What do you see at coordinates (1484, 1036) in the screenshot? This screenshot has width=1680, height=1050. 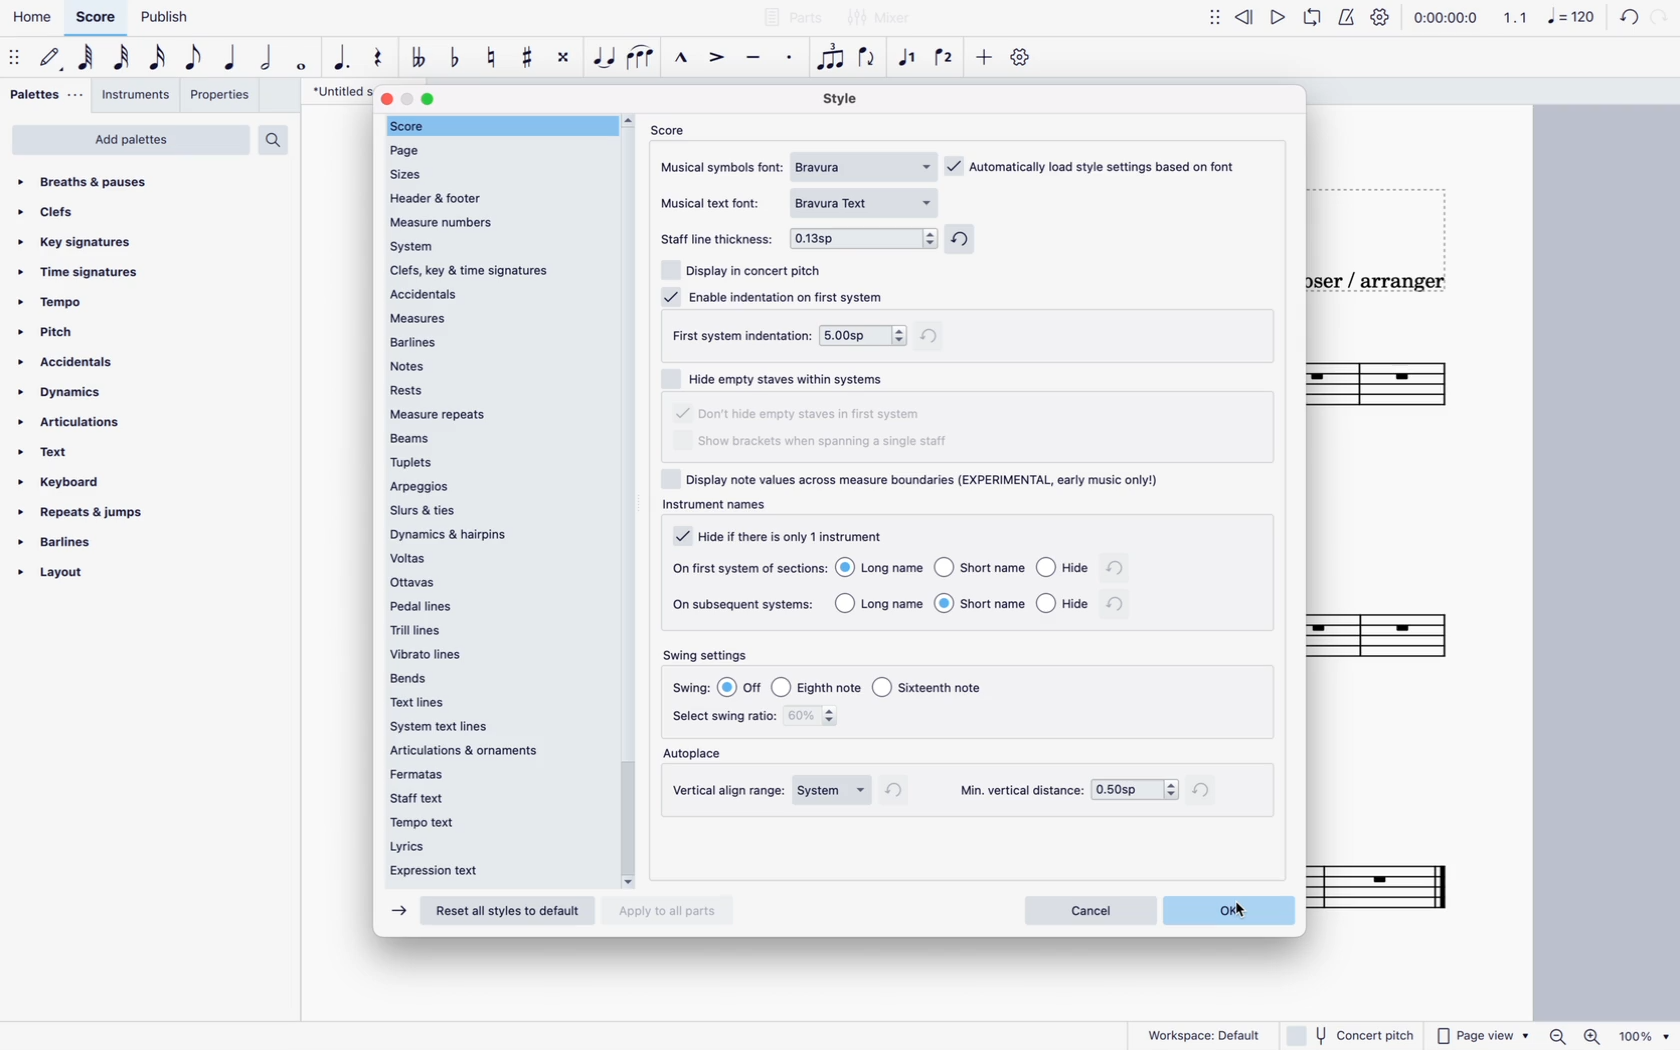 I see `Page view` at bounding box center [1484, 1036].